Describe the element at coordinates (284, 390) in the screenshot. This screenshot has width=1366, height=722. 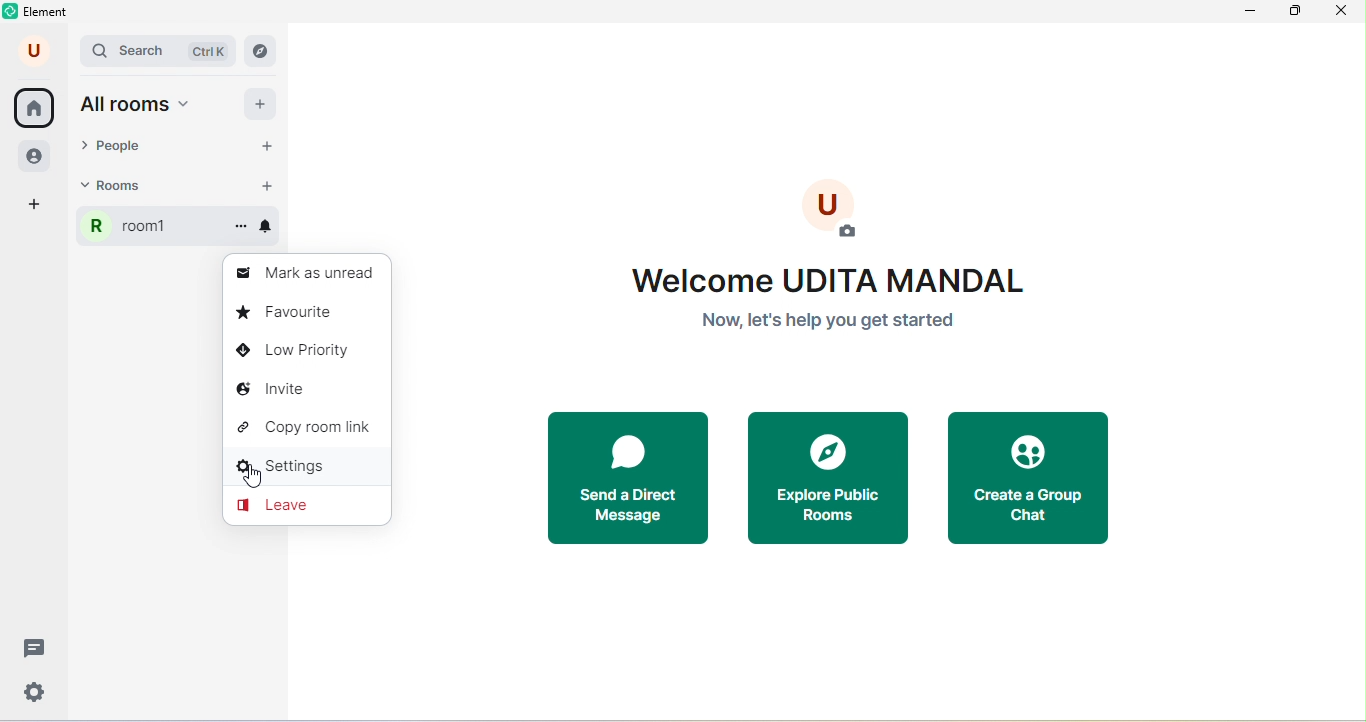
I see `invite` at that location.